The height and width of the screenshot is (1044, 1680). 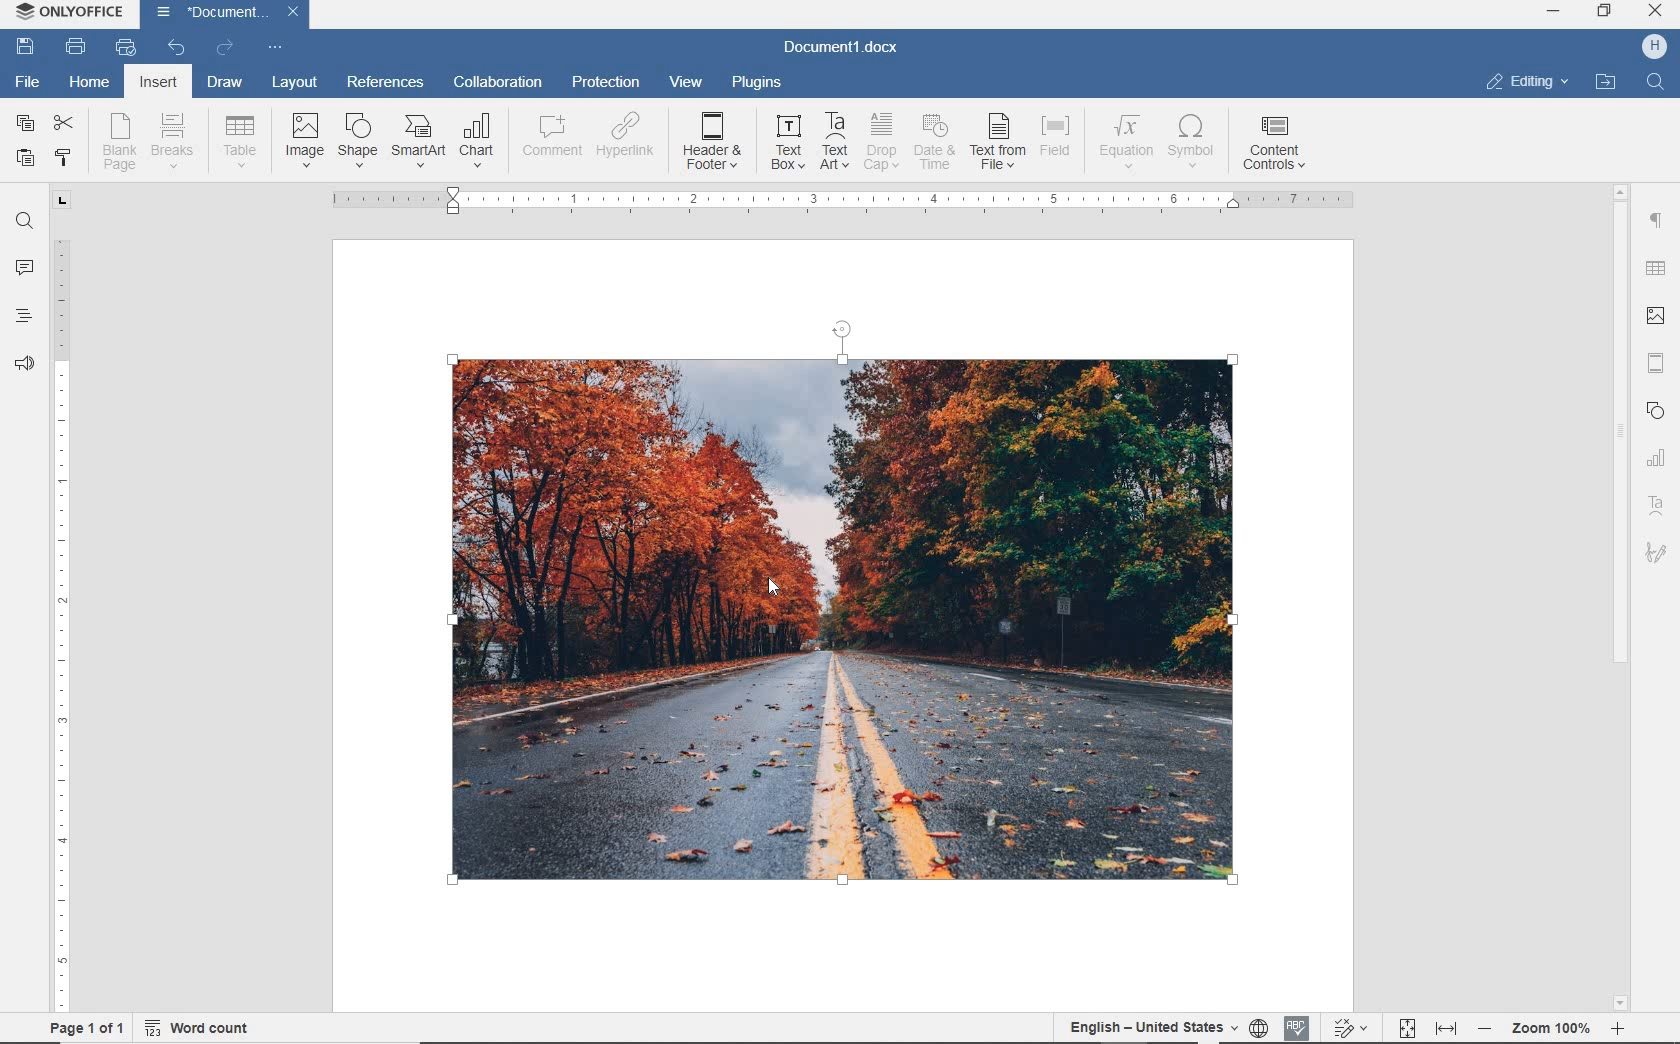 I want to click on cut, so click(x=64, y=122).